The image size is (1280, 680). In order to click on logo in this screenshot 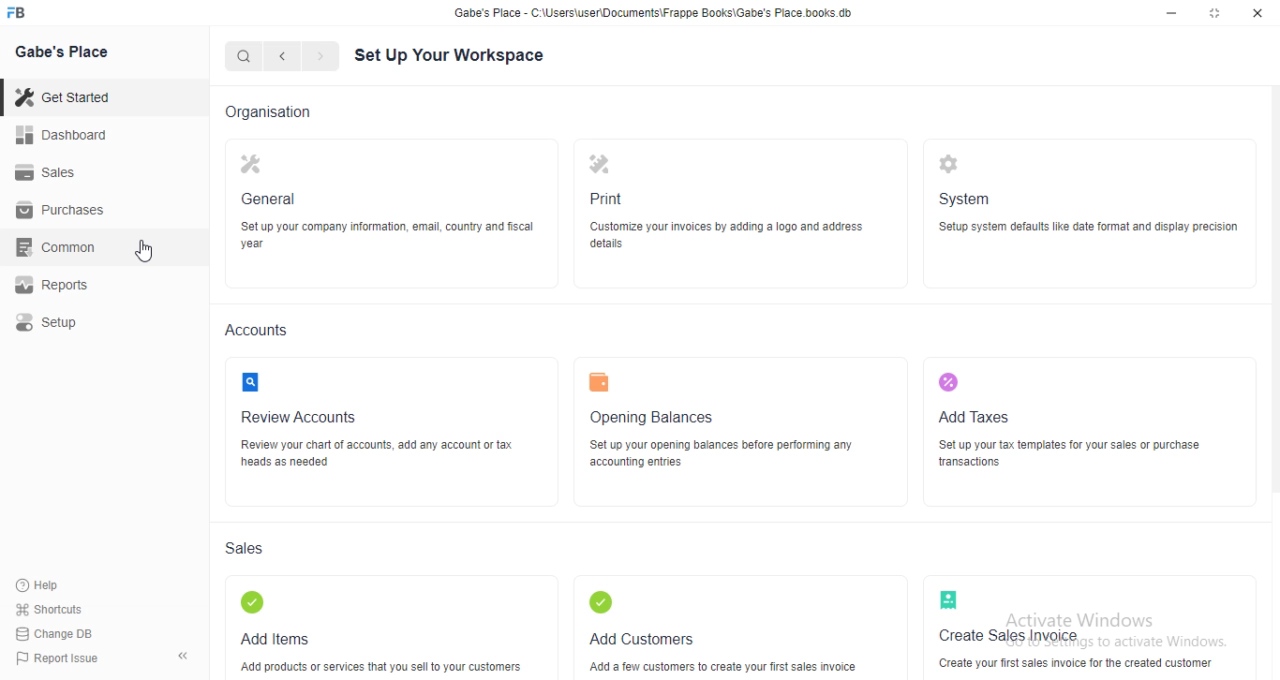, I will do `click(606, 599)`.